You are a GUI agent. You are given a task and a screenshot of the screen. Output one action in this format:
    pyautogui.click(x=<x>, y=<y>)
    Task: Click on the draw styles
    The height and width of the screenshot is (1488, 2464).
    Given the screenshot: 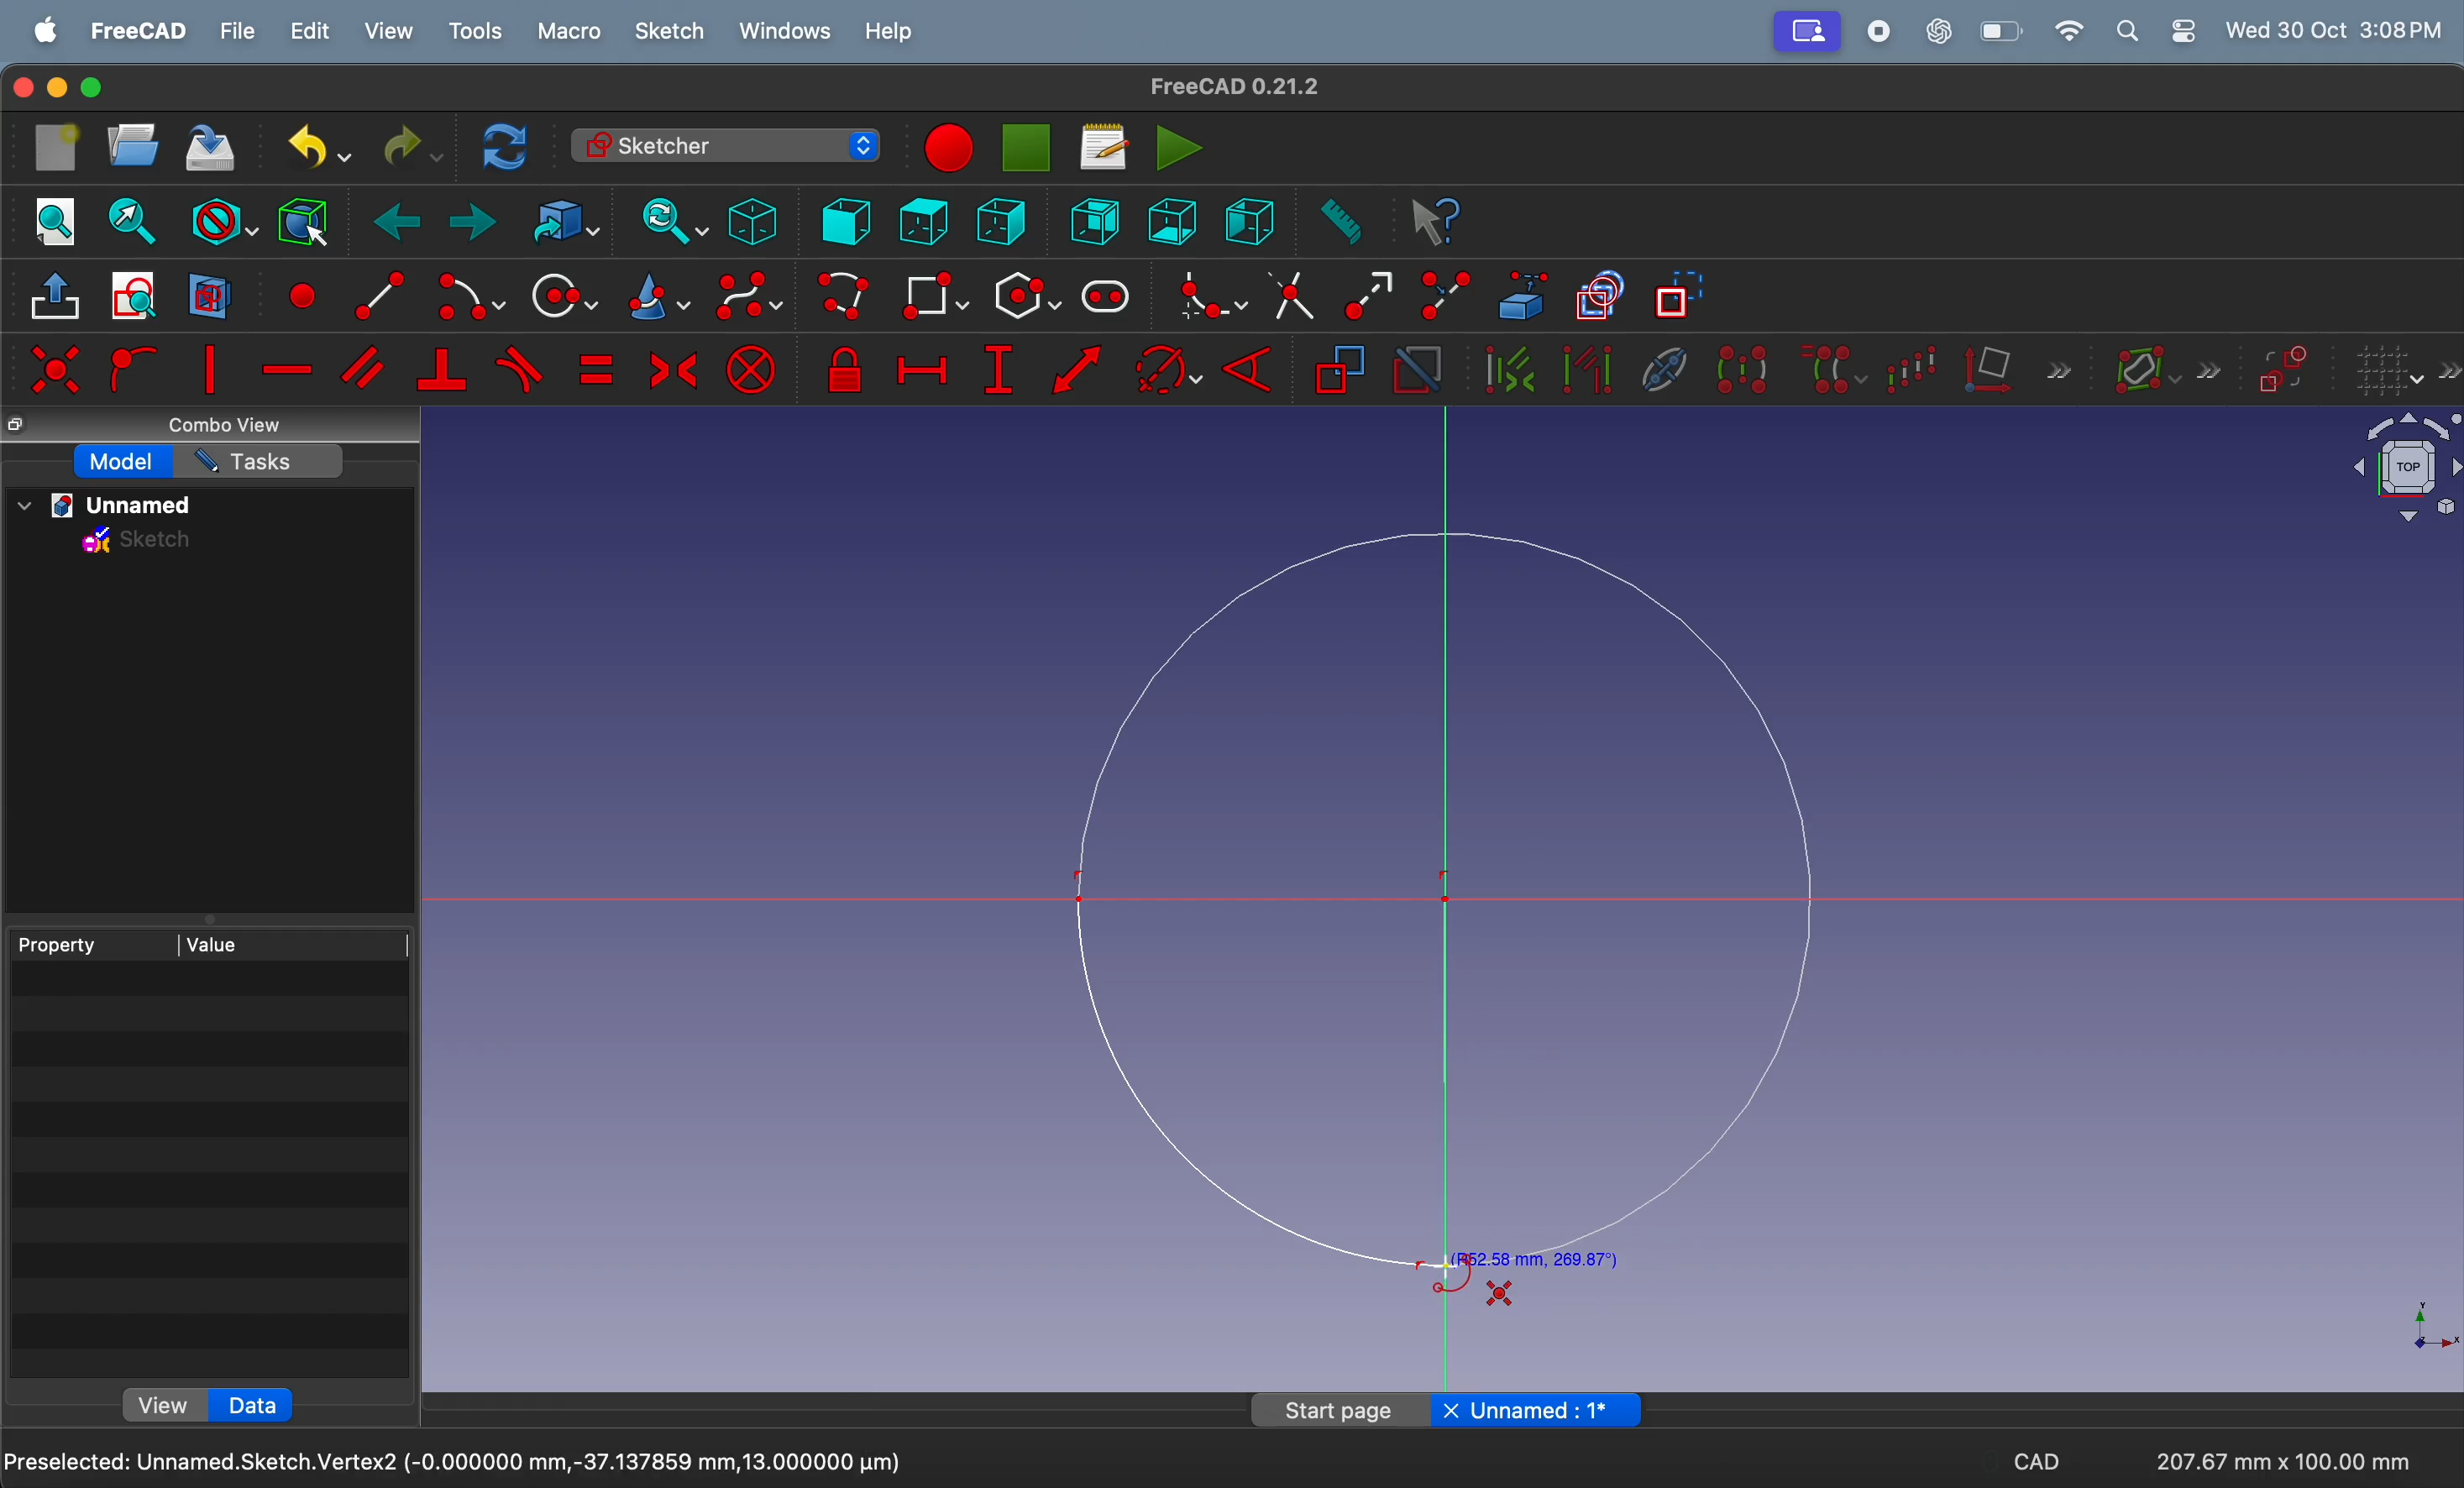 What is the action you would take?
    pyautogui.click(x=222, y=219)
    